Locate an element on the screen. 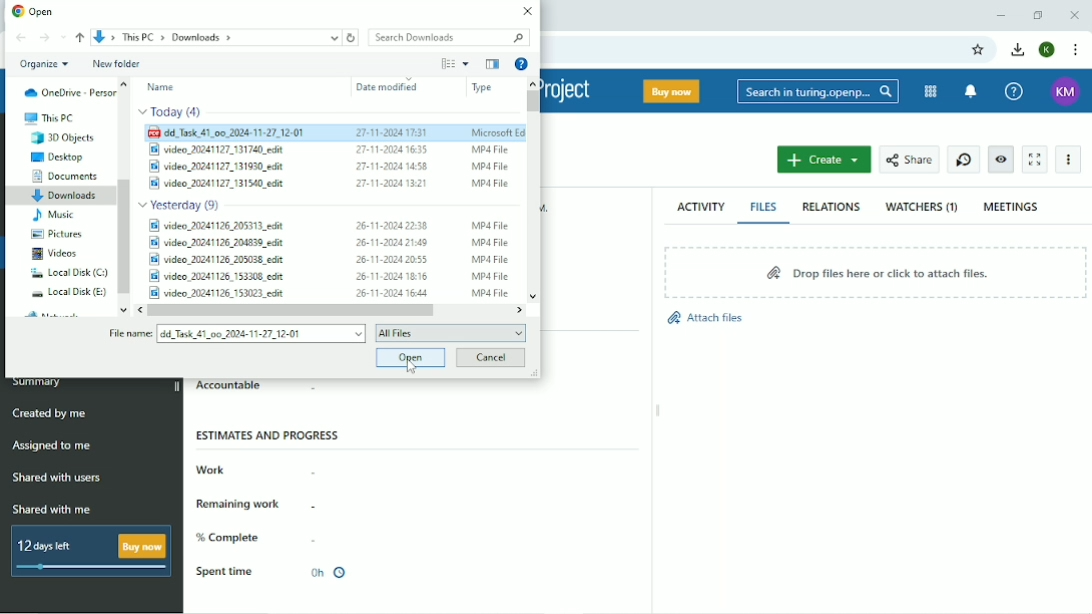 Image resolution: width=1092 pixels, height=614 pixels. Modules is located at coordinates (931, 92).